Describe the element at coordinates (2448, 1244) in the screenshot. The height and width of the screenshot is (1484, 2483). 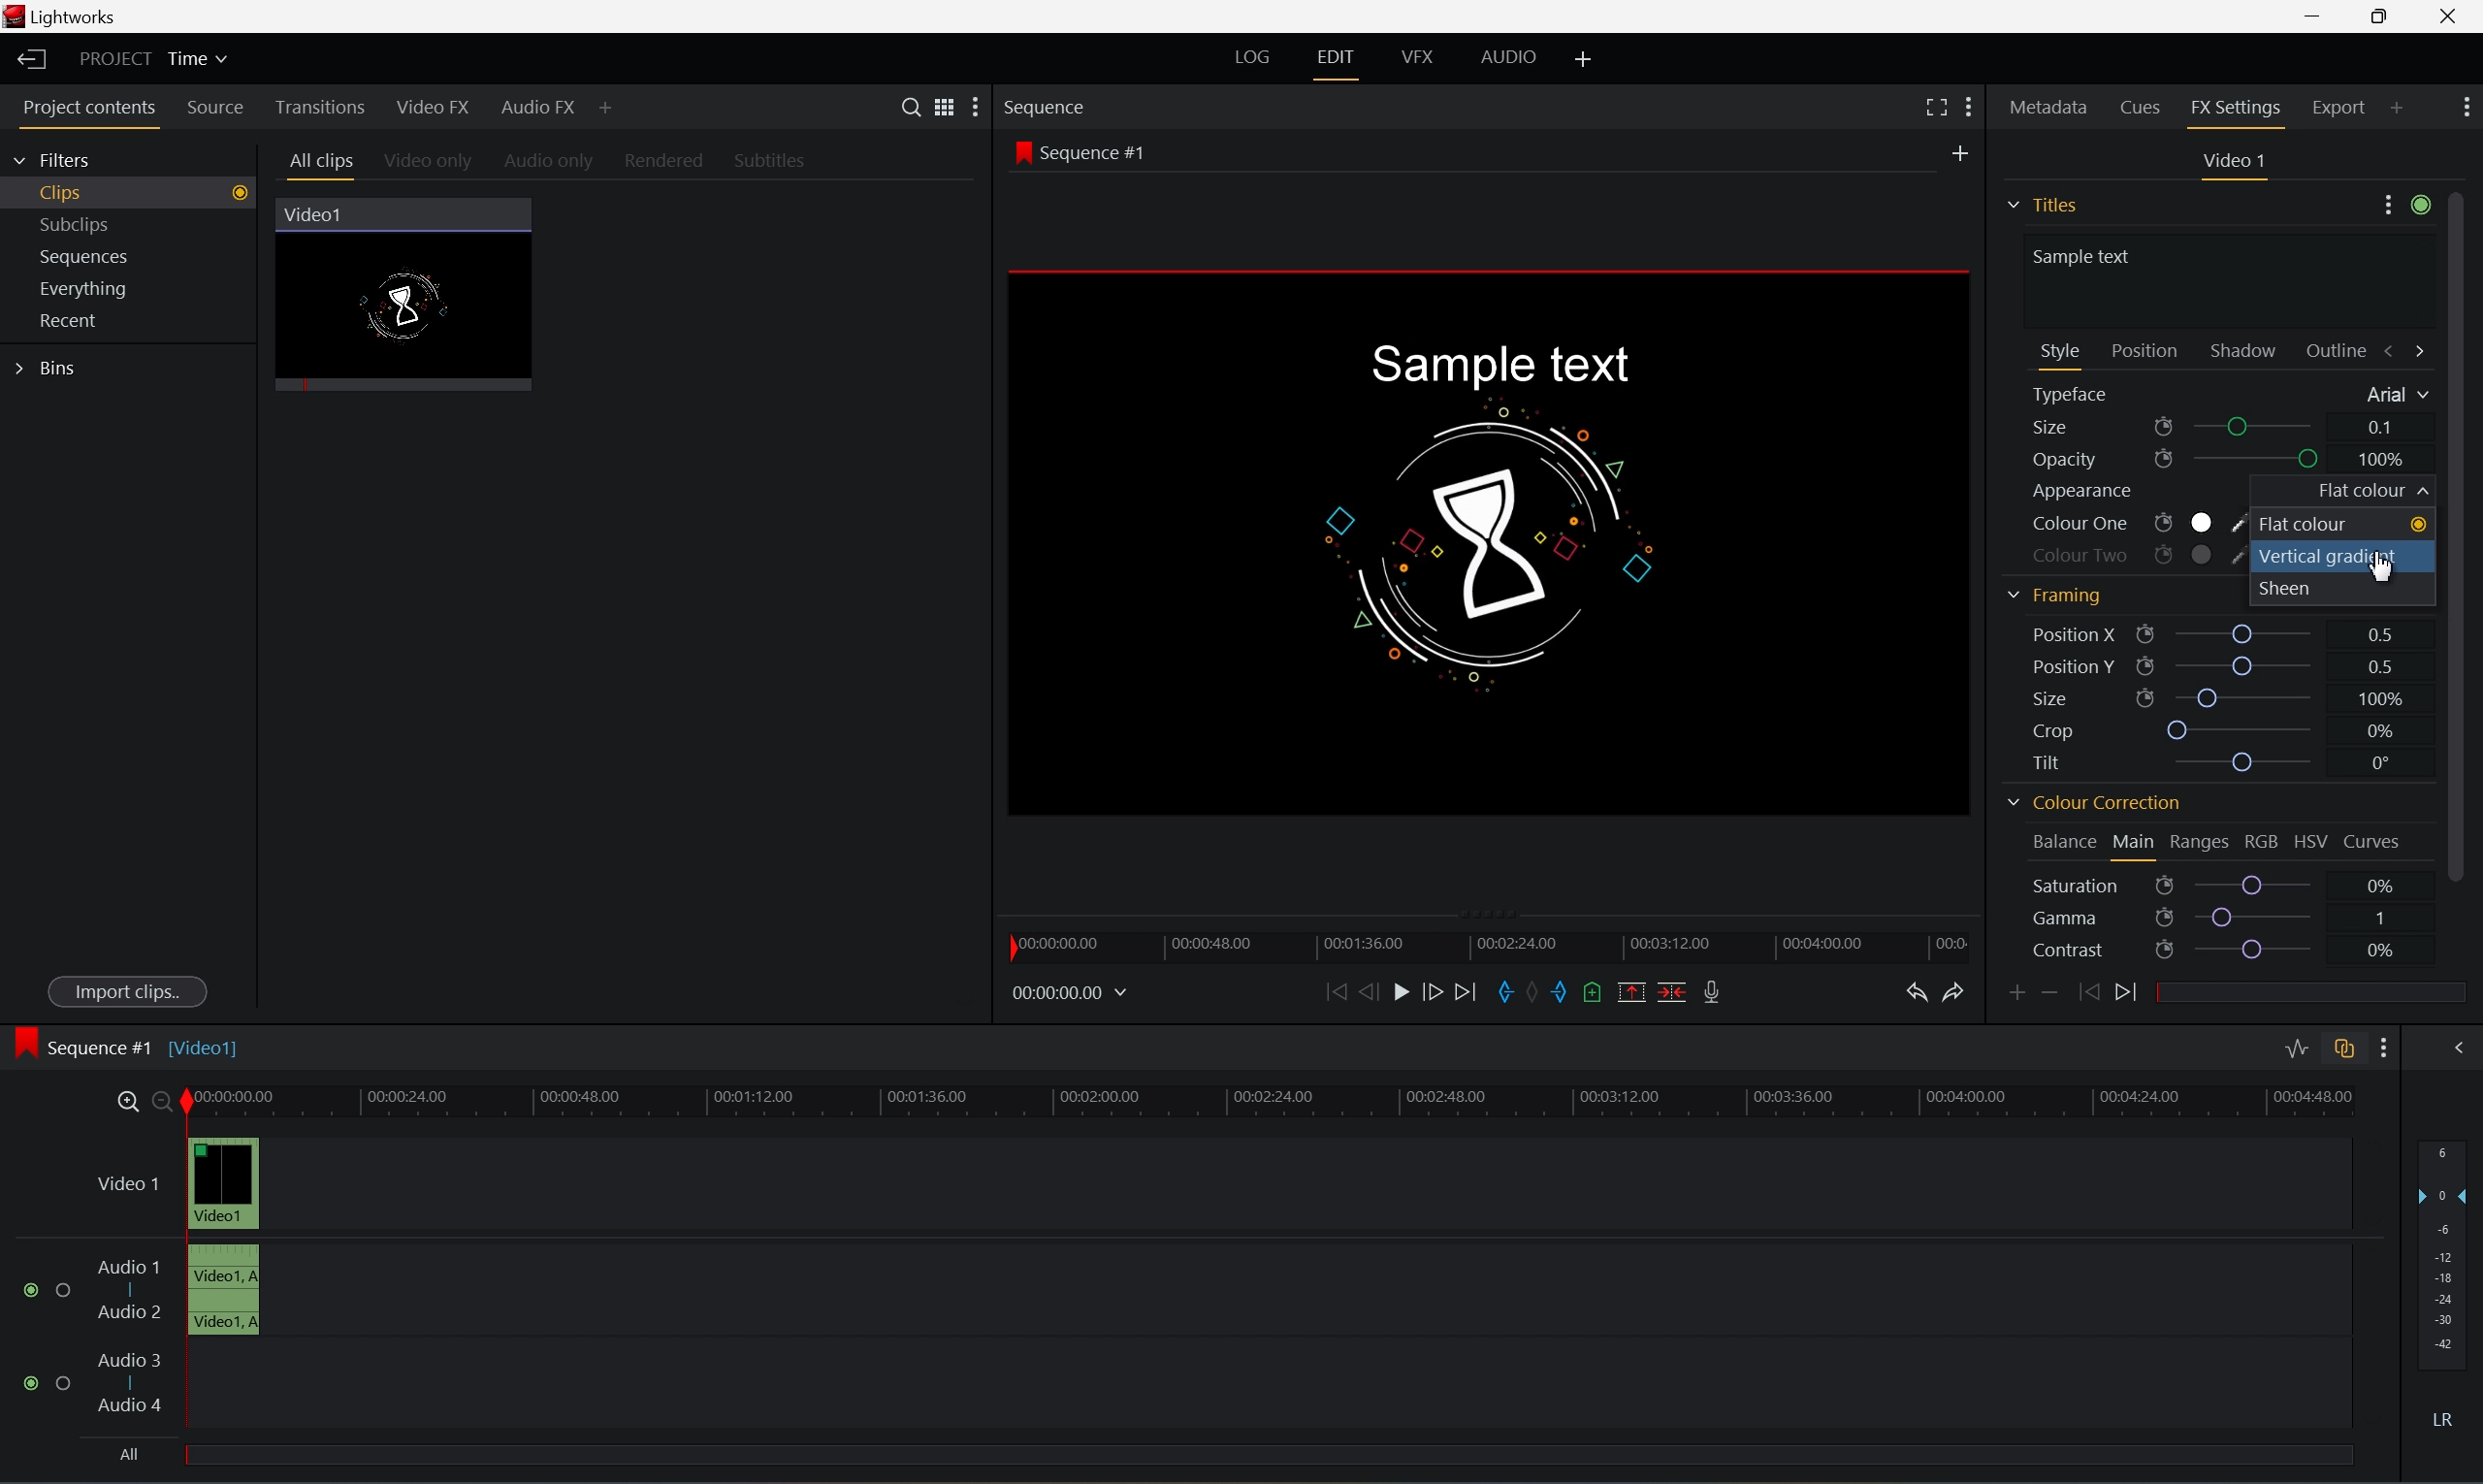
I see `audio output levels` at that location.